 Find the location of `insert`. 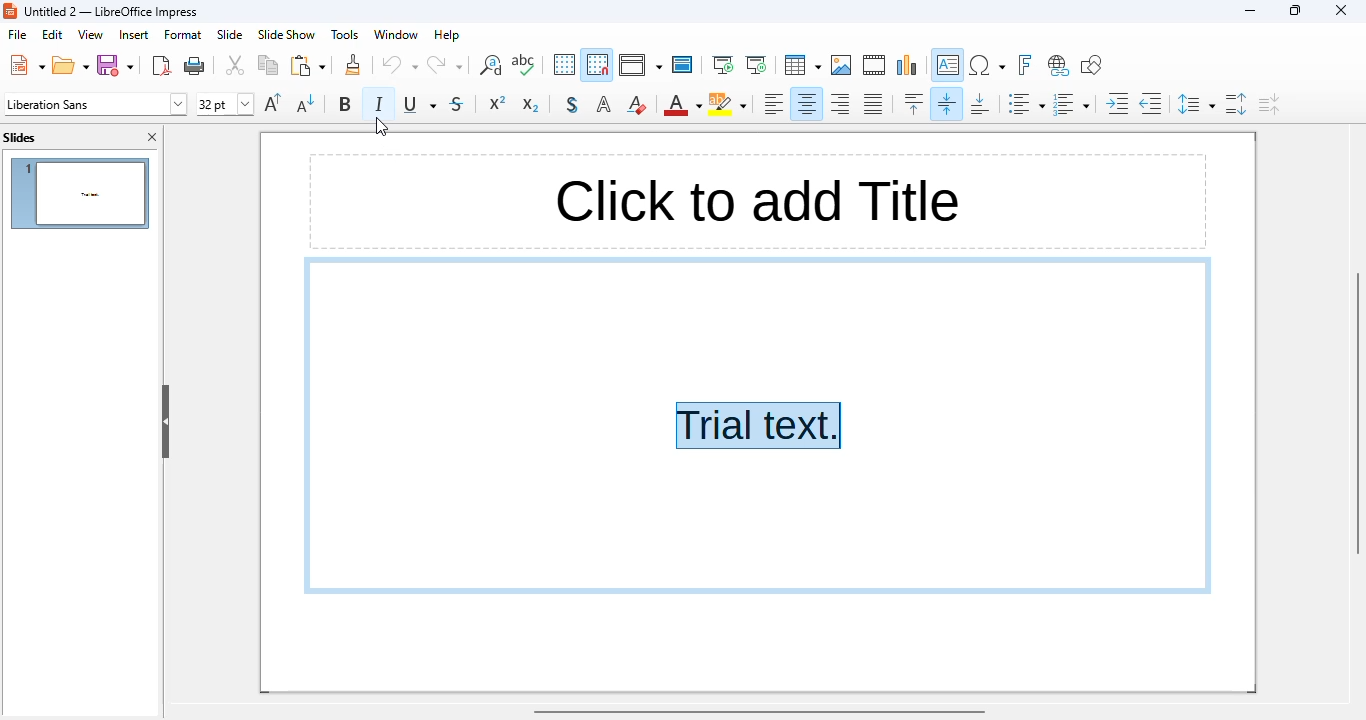

insert is located at coordinates (132, 34).